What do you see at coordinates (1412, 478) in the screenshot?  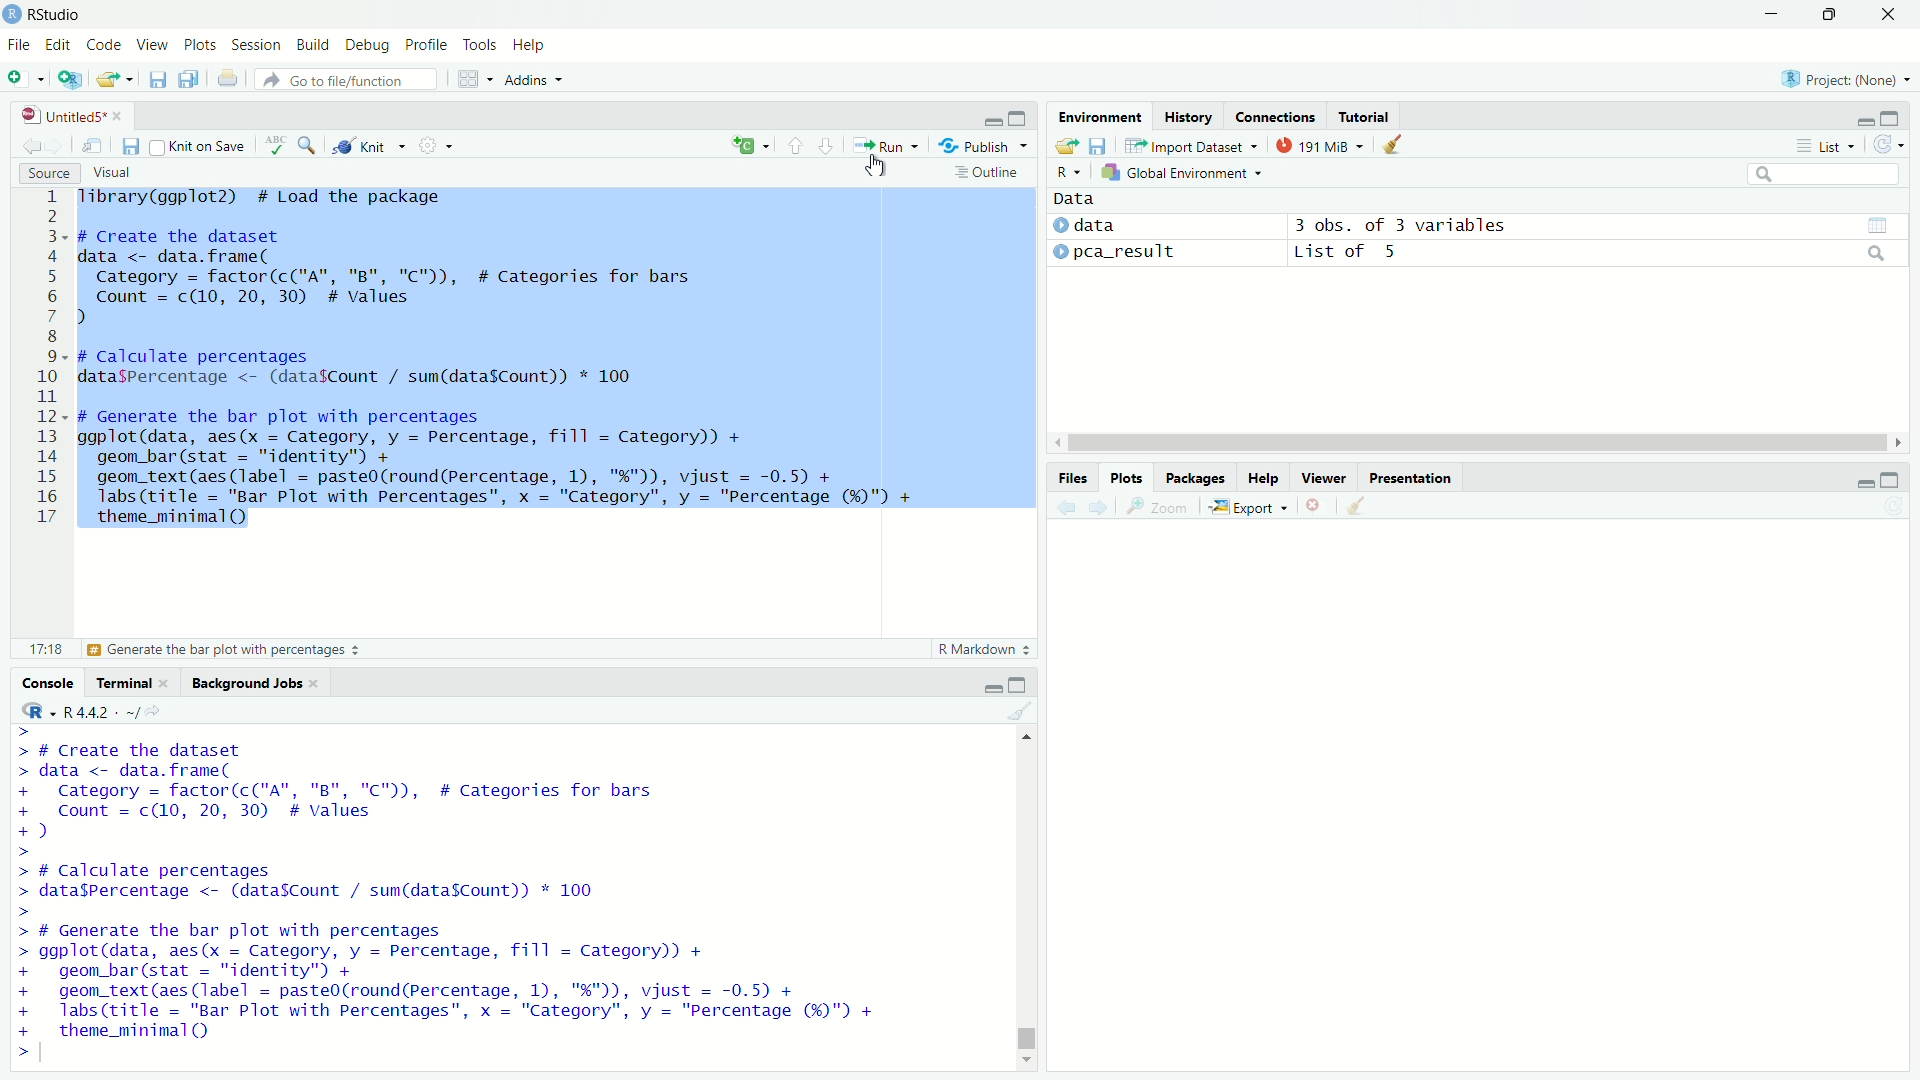 I see `presentation` at bounding box center [1412, 478].